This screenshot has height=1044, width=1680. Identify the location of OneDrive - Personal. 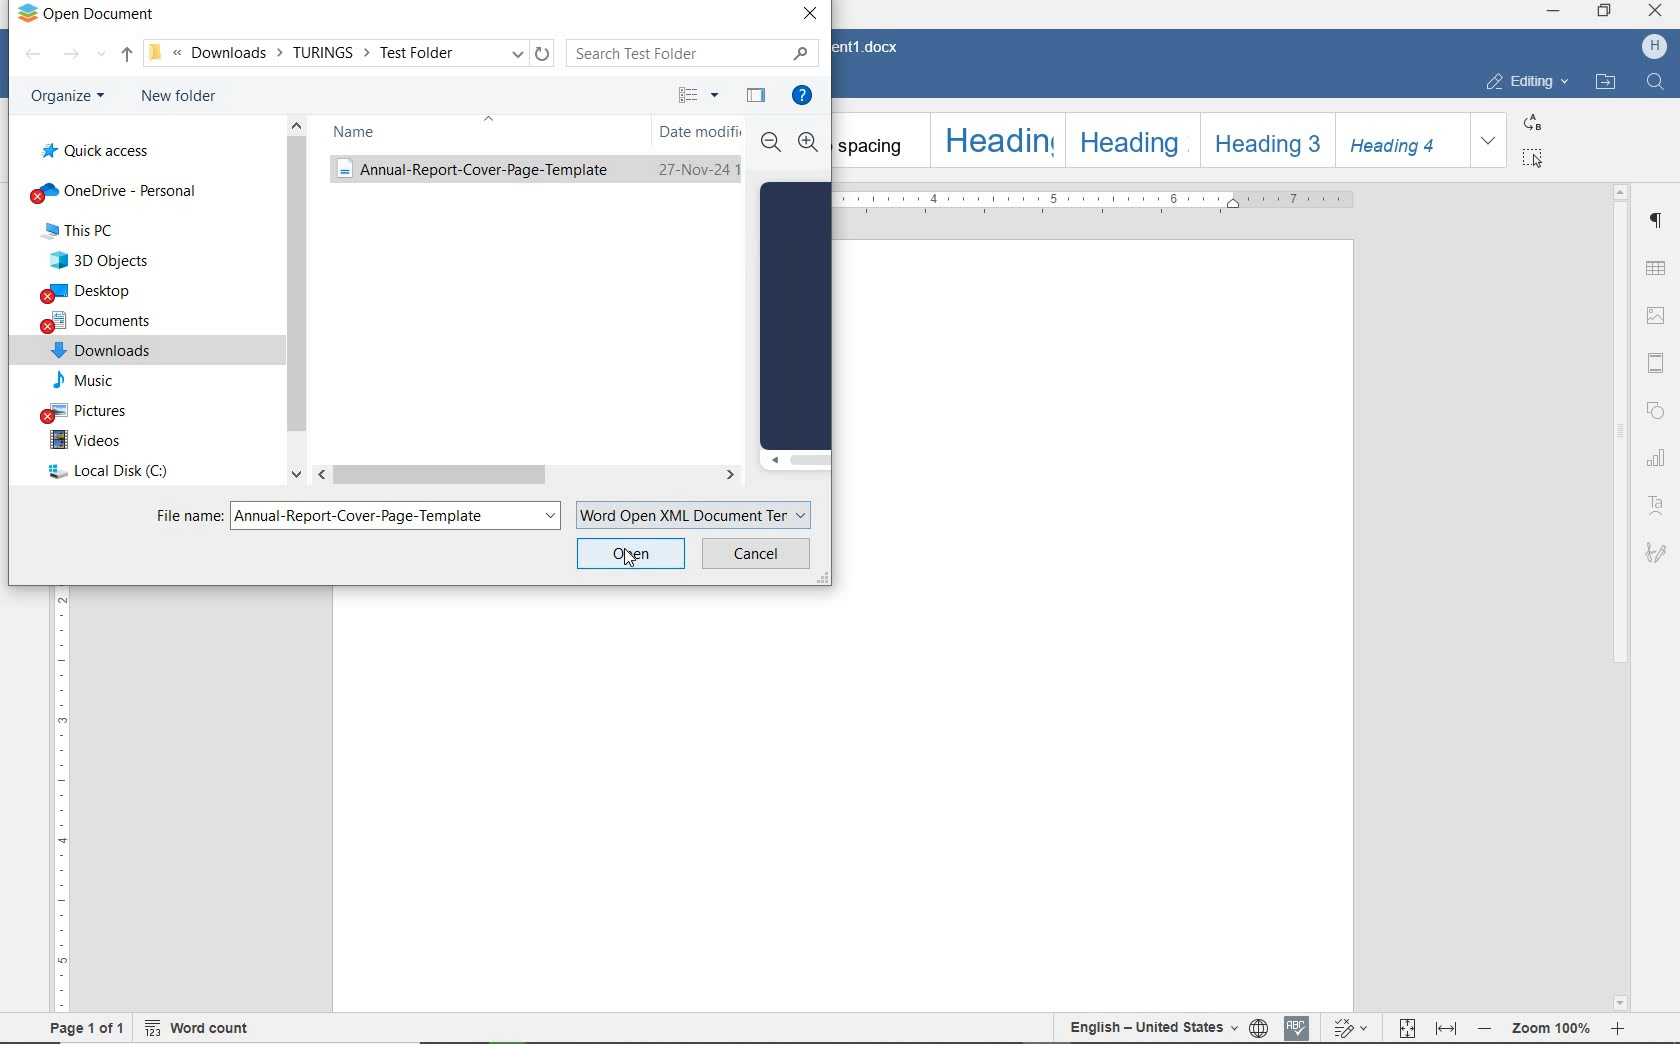
(112, 192).